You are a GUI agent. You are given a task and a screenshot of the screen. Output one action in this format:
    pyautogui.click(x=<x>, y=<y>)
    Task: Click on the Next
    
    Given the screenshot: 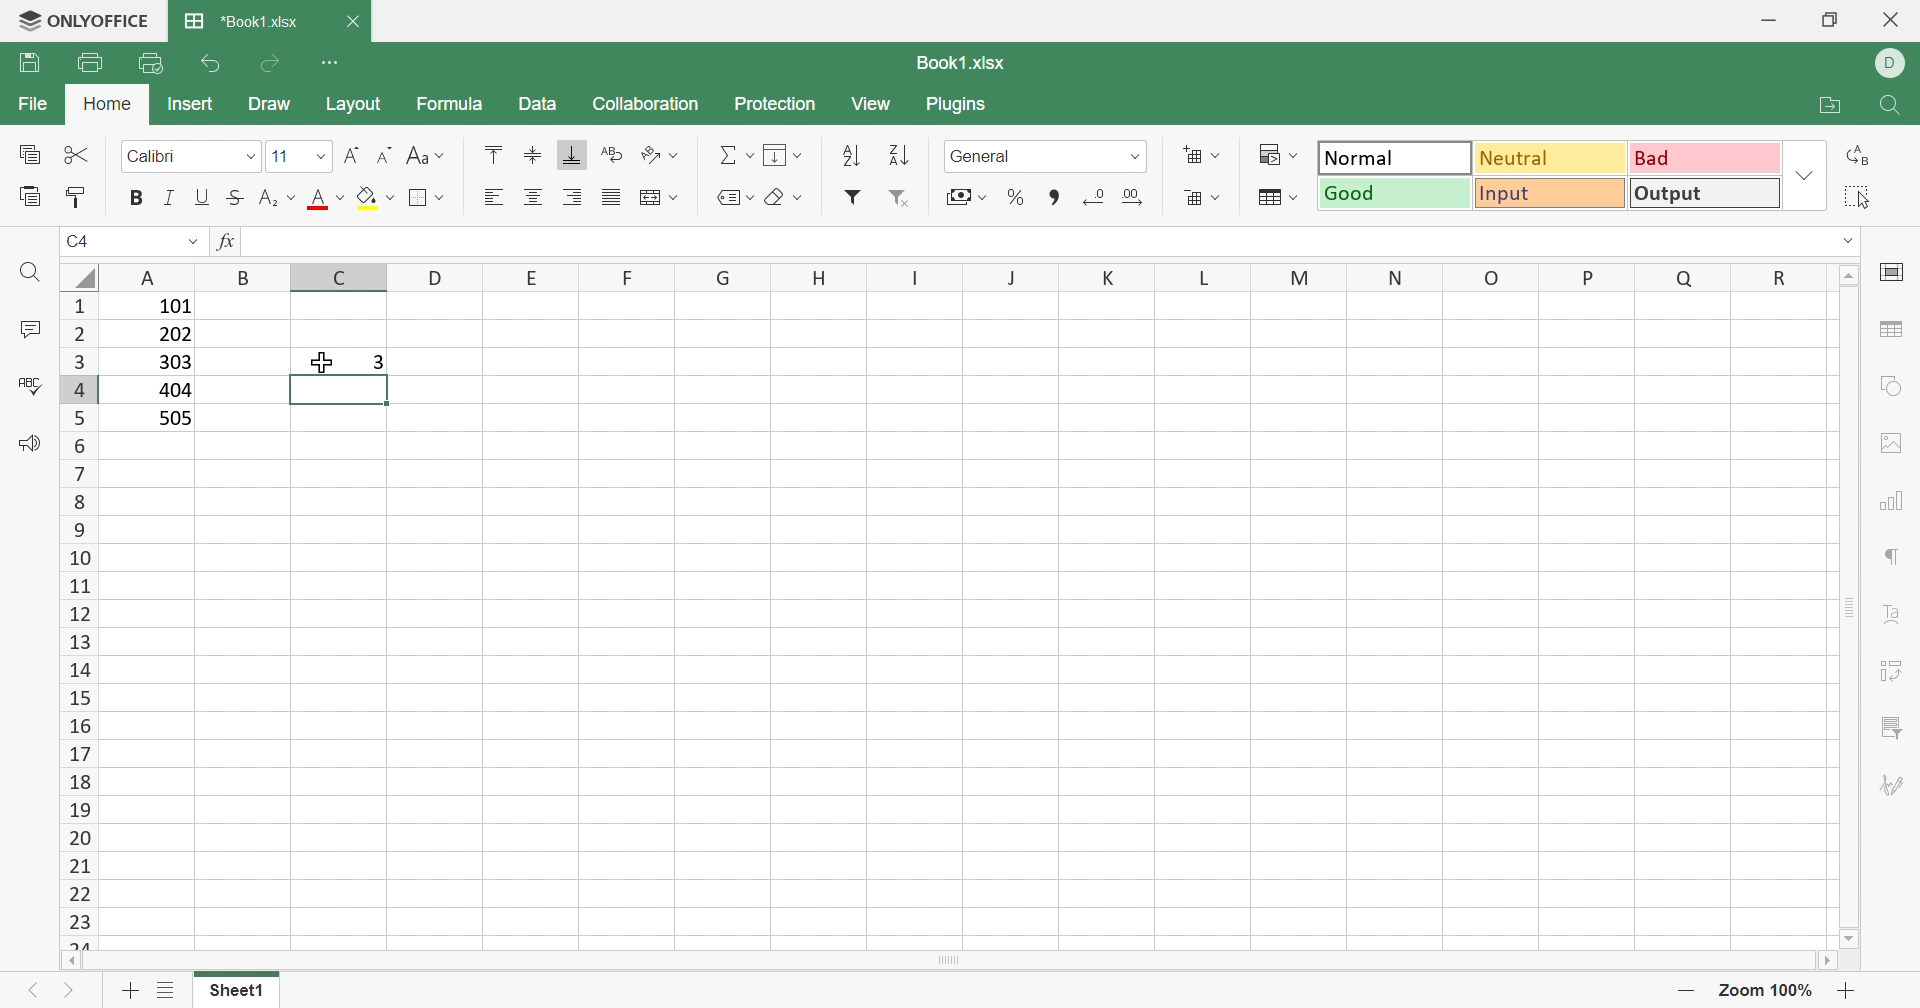 What is the action you would take?
    pyautogui.click(x=70, y=994)
    